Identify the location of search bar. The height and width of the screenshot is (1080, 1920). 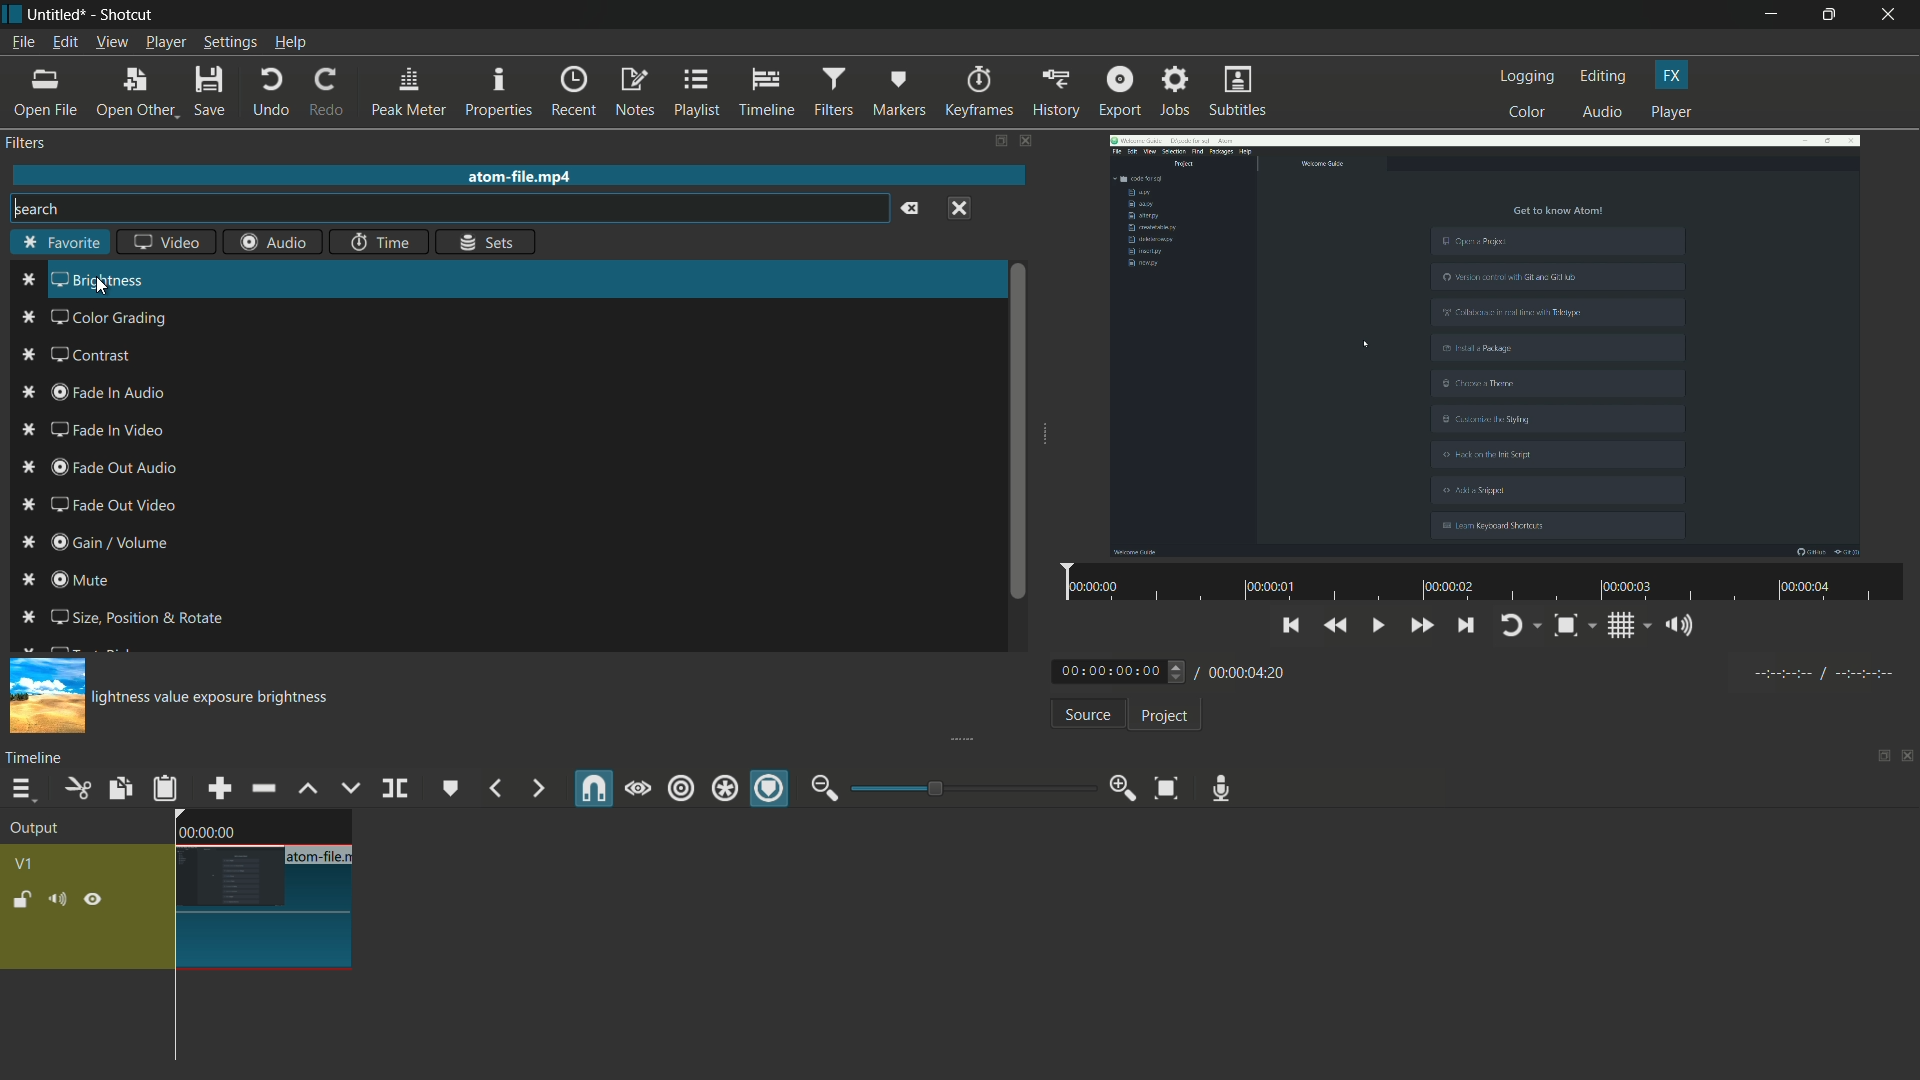
(446, 208).